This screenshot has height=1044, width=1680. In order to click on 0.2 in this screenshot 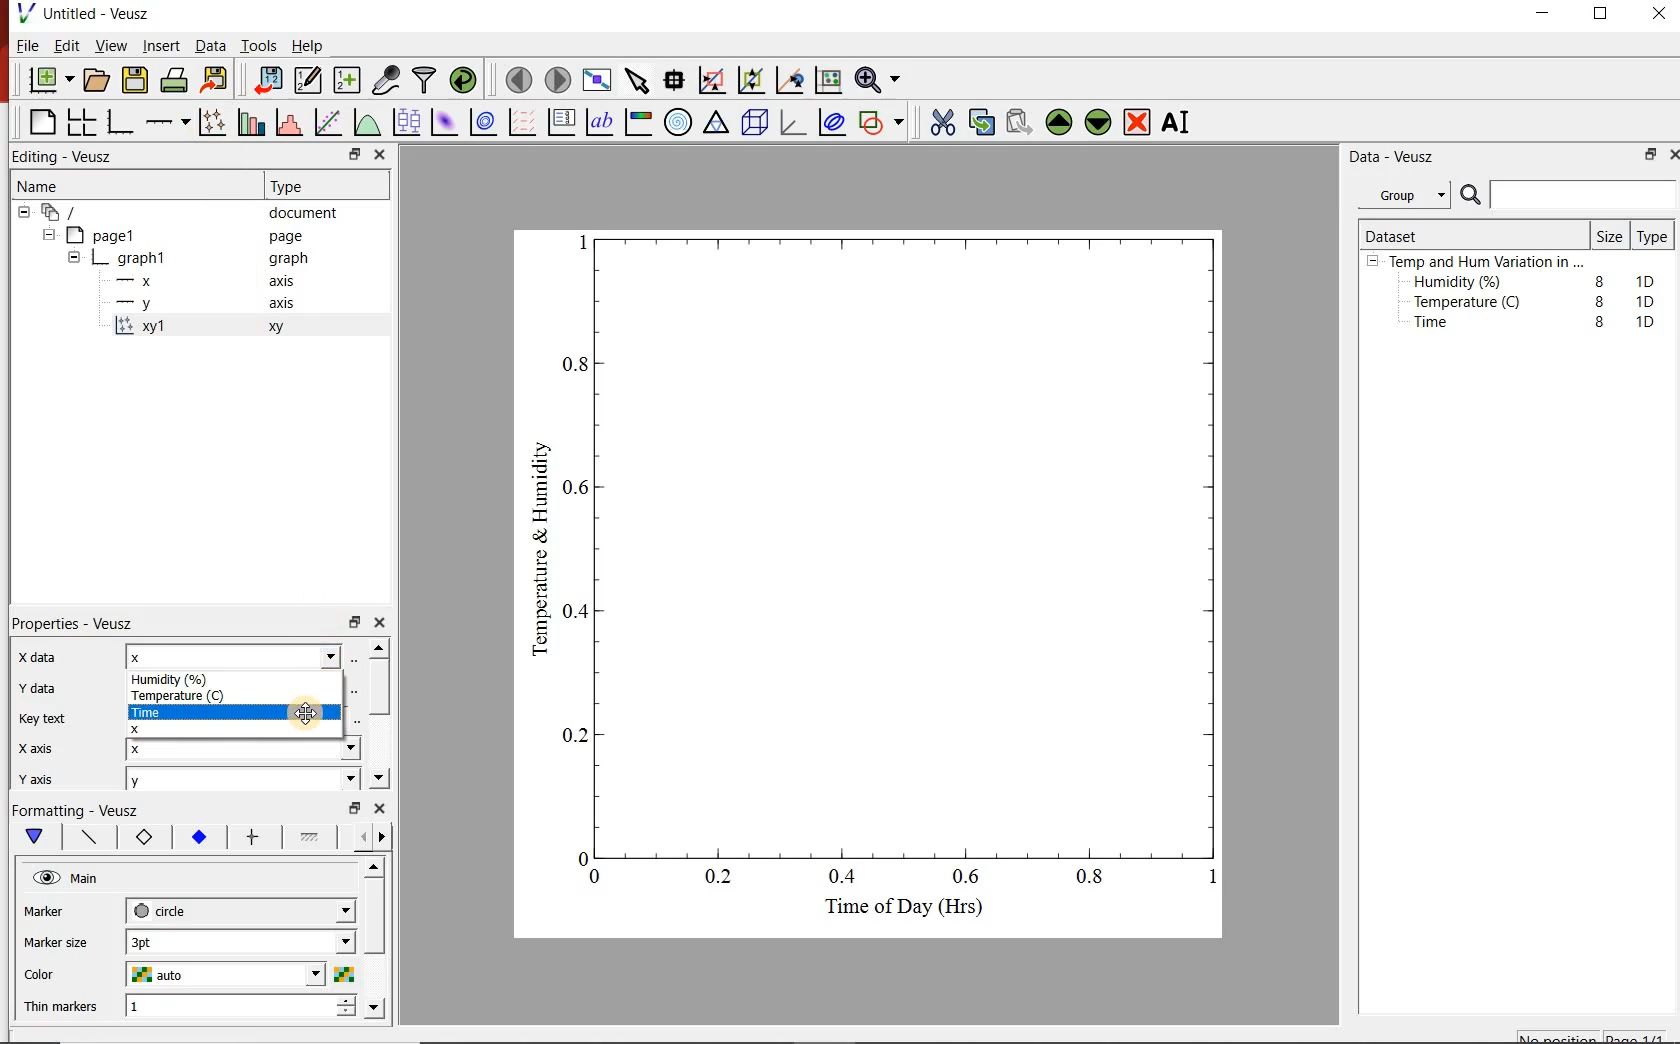, I will do `click(722, 878)`.